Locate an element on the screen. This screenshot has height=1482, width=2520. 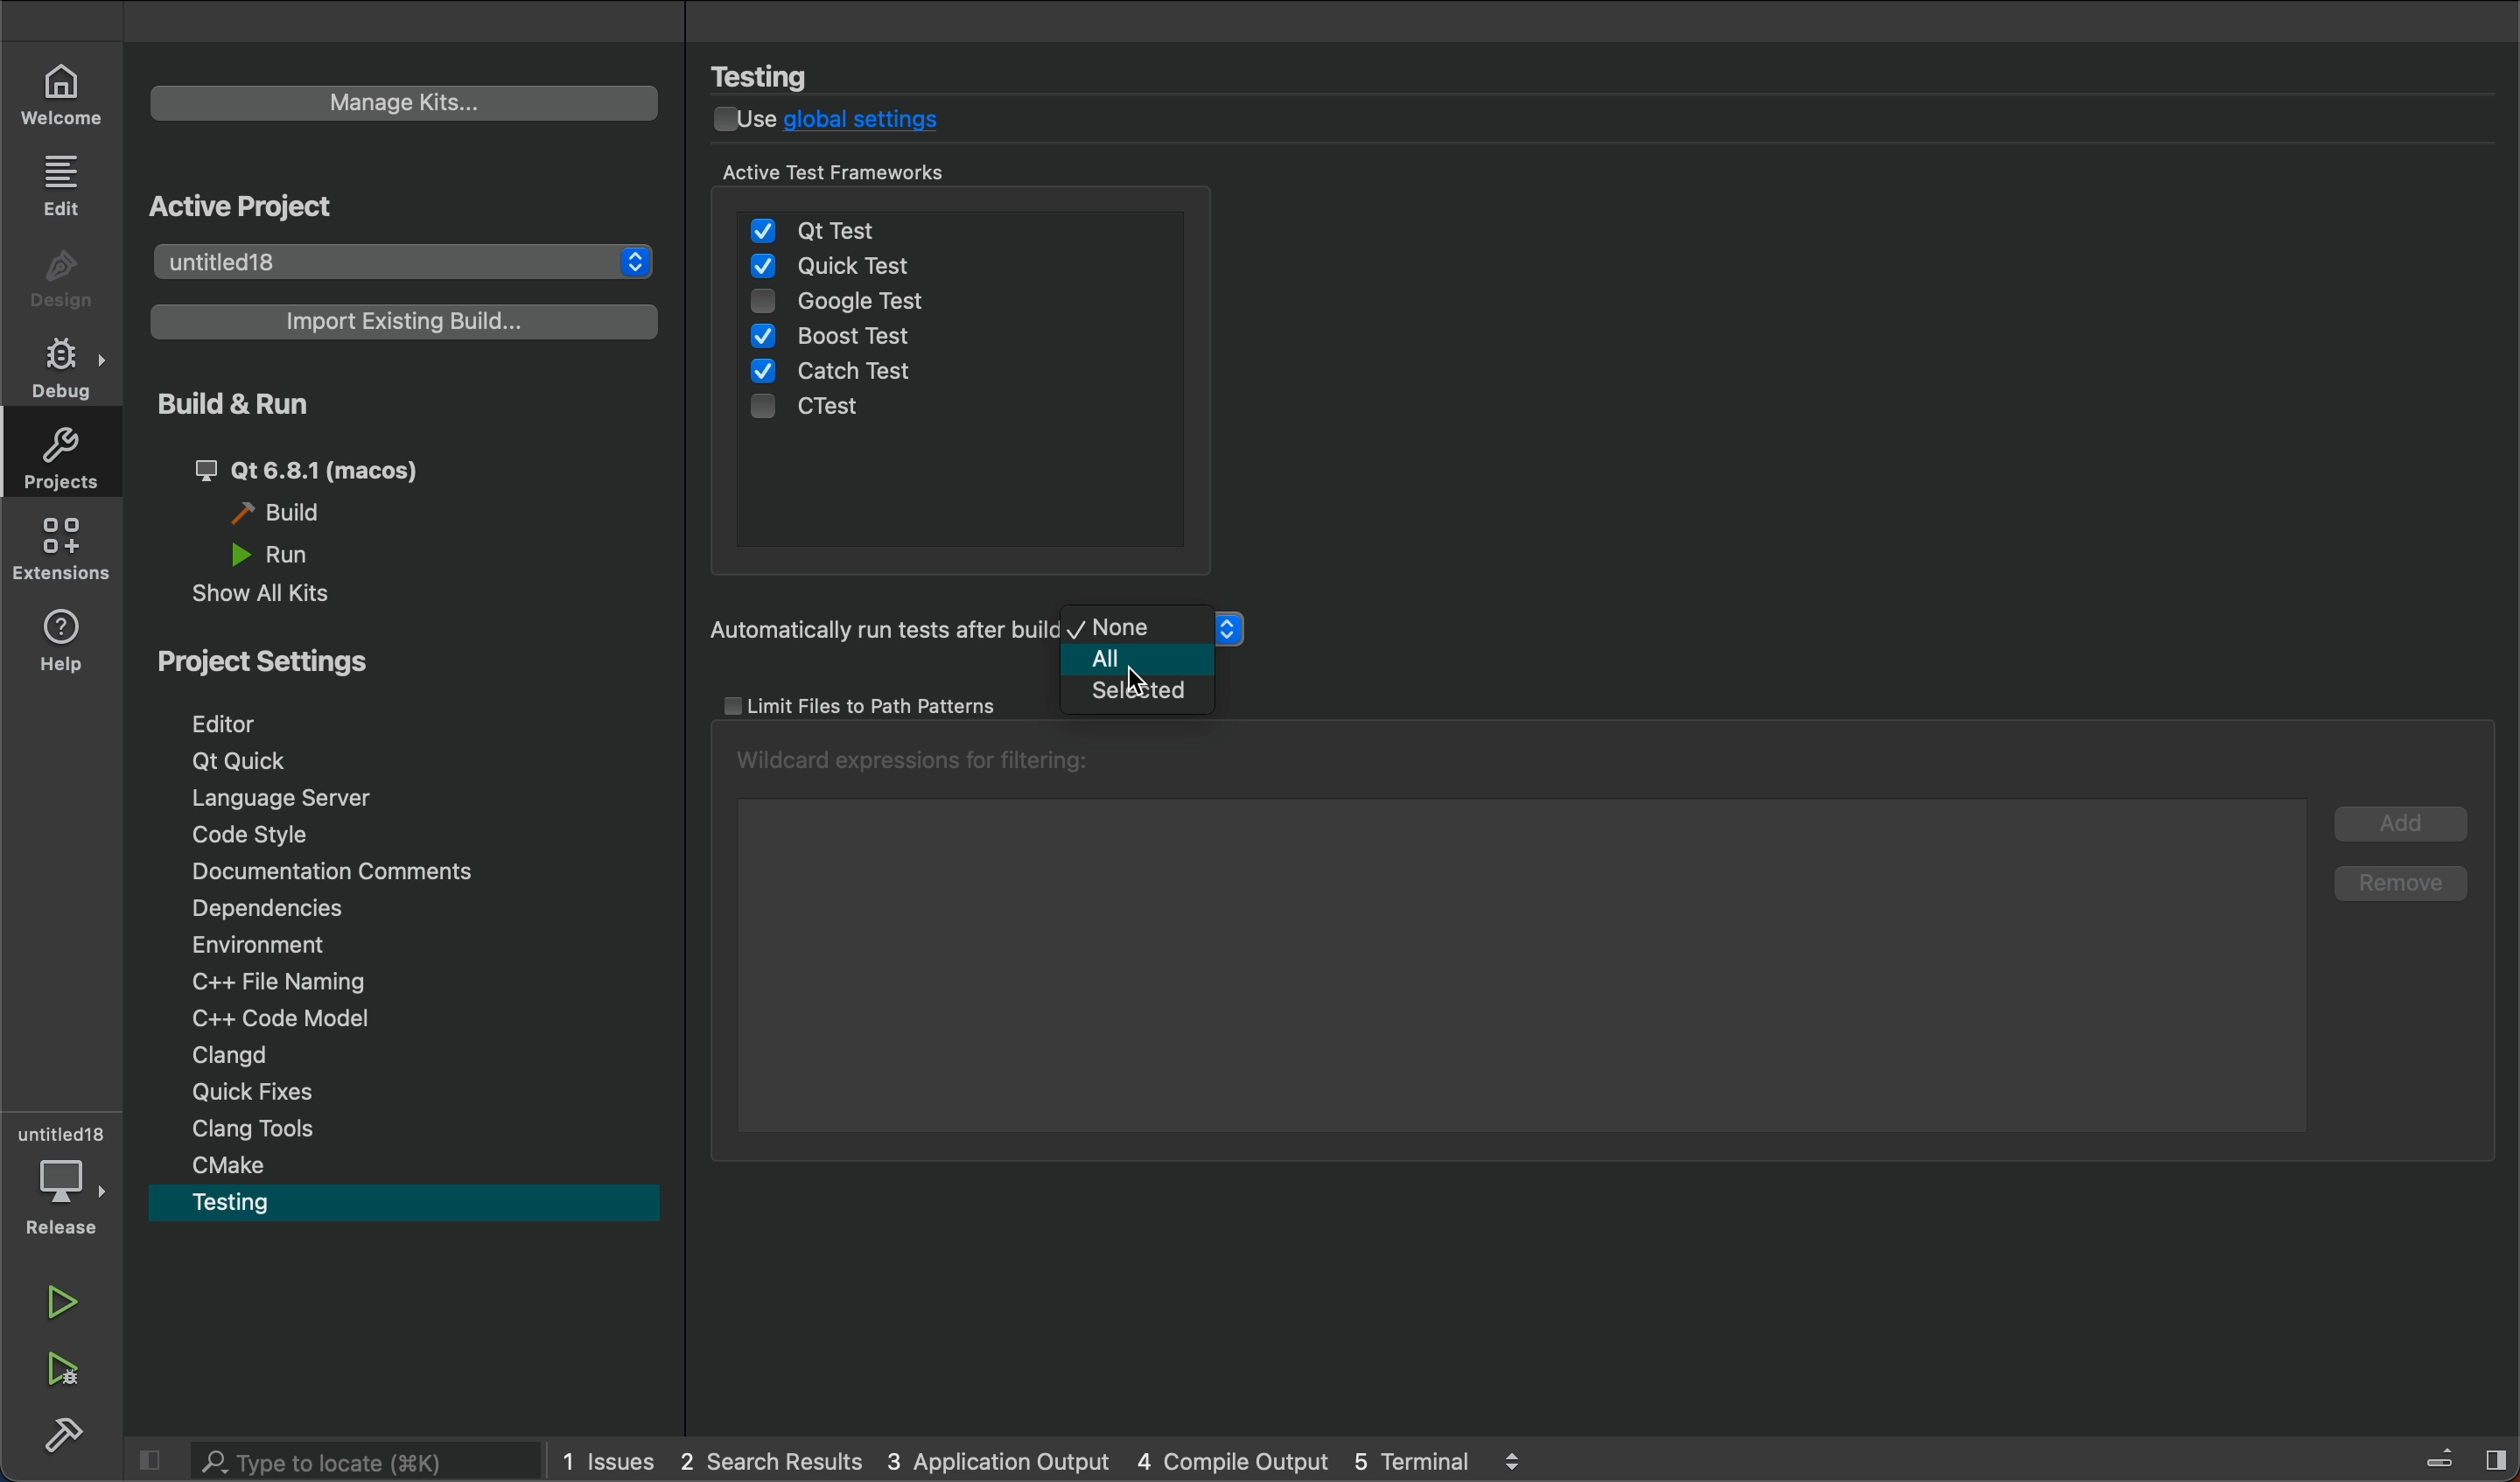
add is located at coordinates (2402, 820).